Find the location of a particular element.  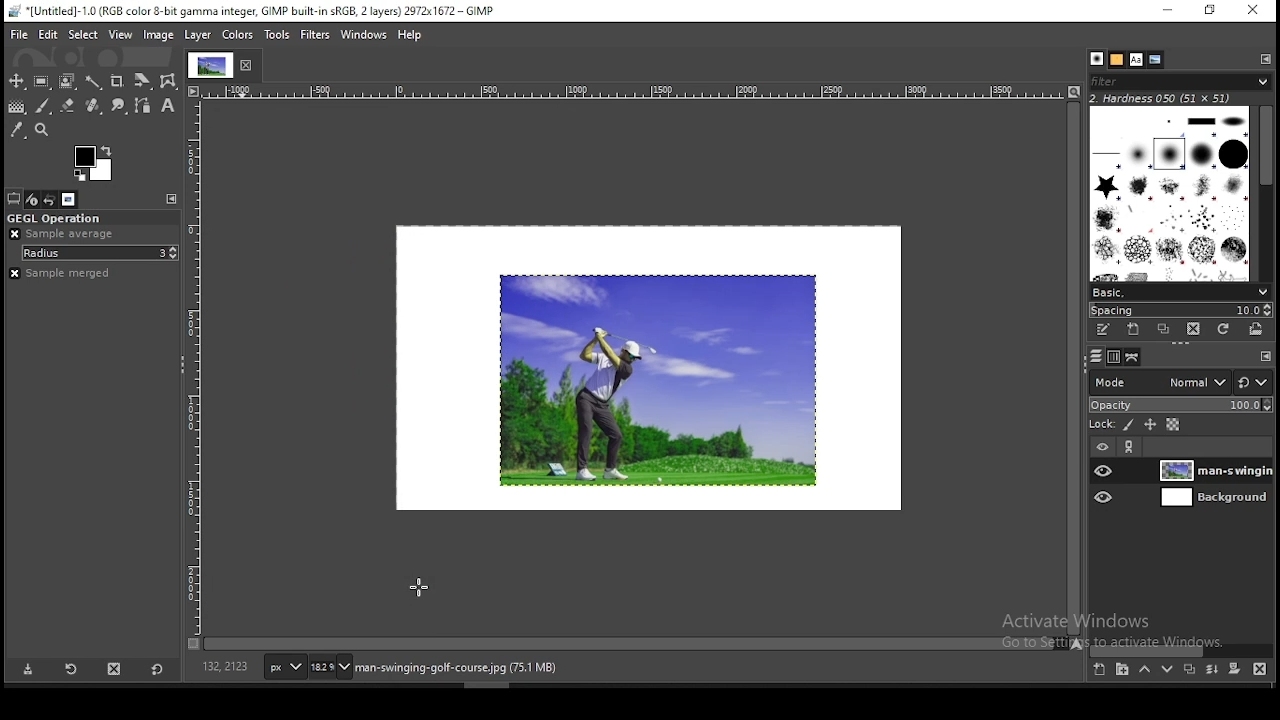

create a new brush is located at coordinates (1135, 331).